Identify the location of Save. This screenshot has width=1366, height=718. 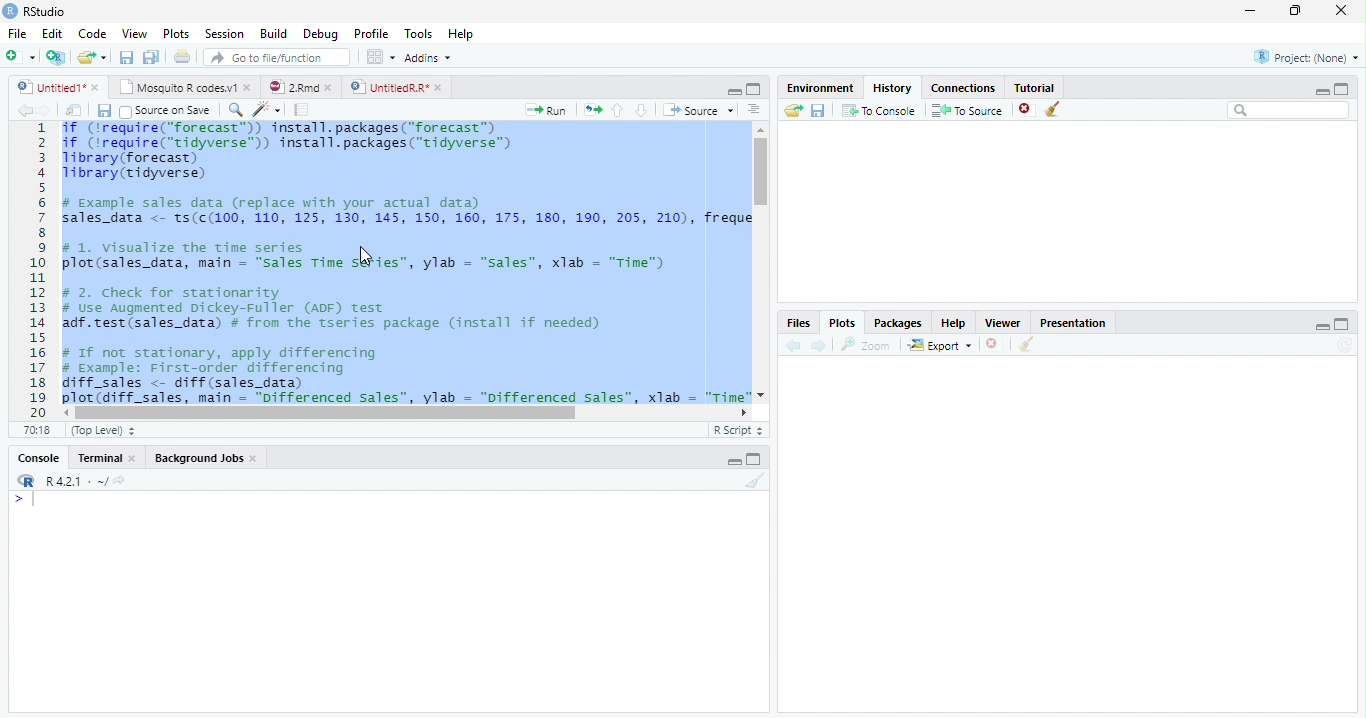
(102, 110).